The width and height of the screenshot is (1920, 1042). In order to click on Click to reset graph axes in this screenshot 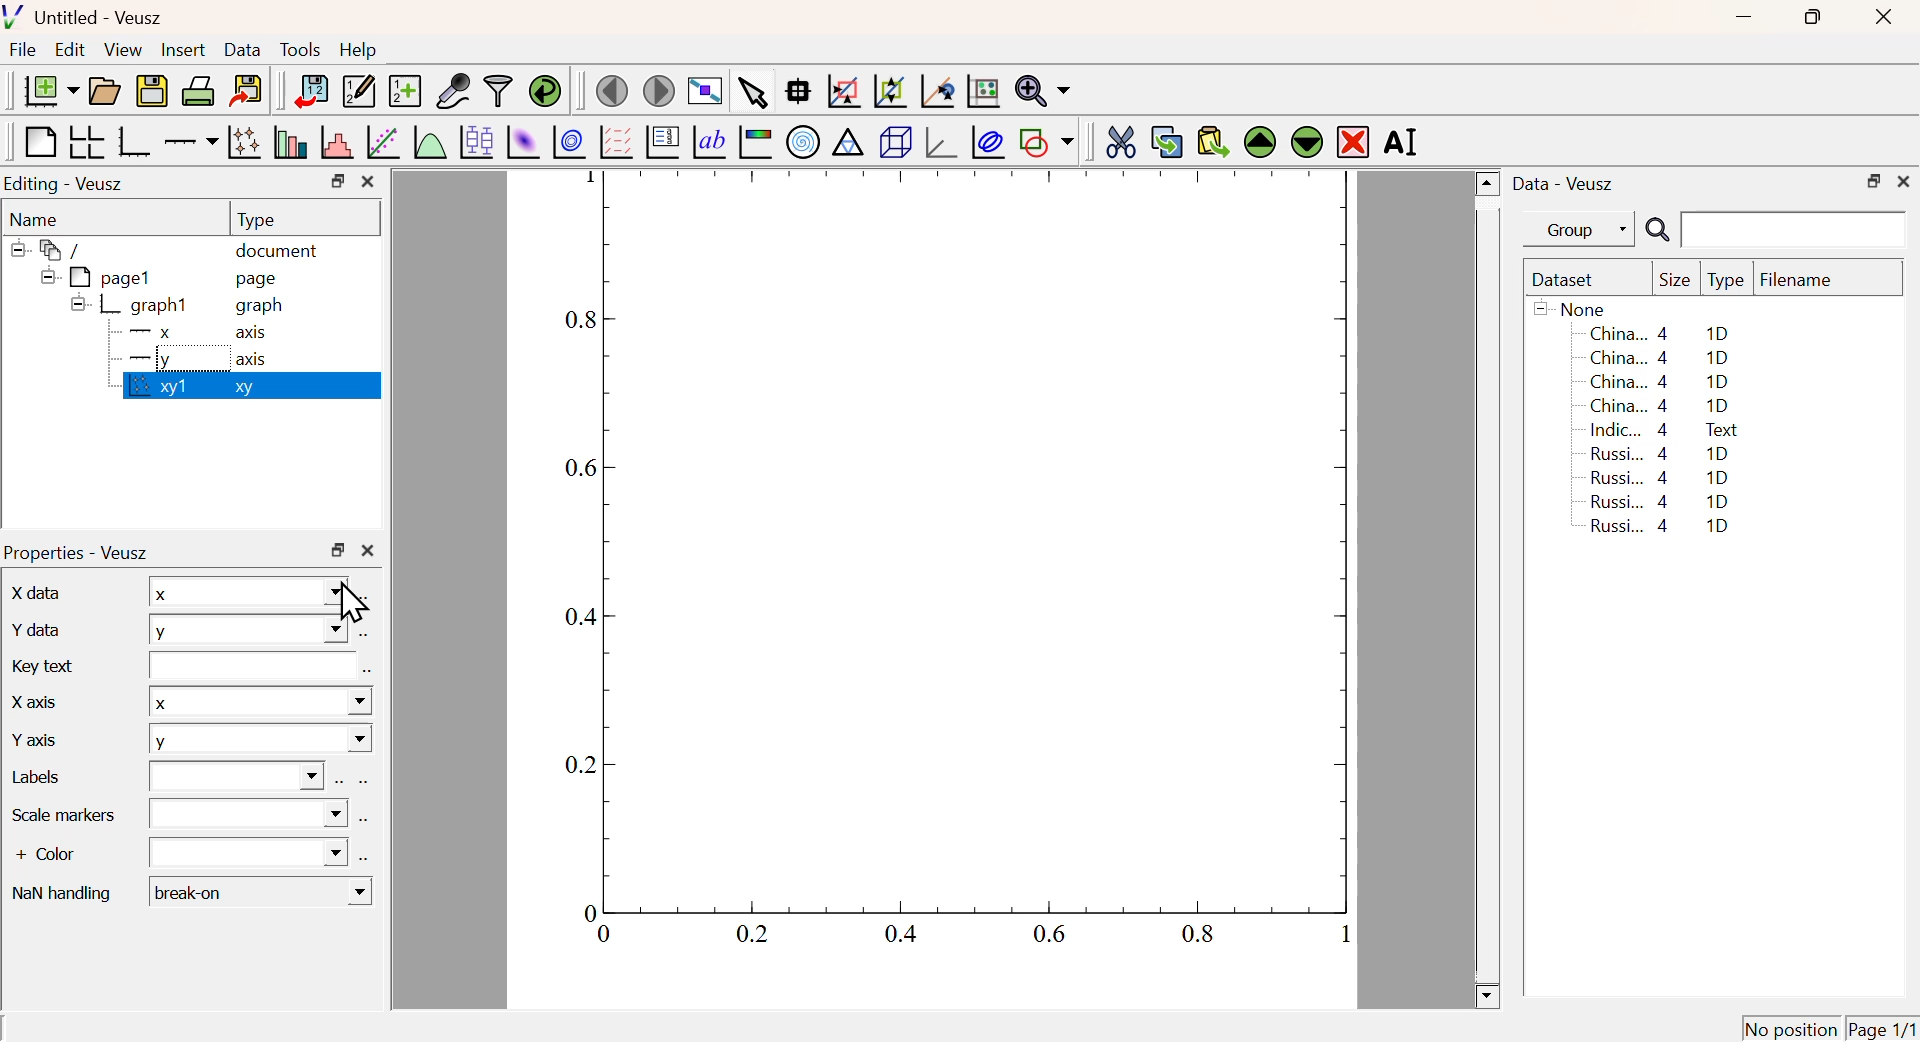, I will do `click(934, 92)`.